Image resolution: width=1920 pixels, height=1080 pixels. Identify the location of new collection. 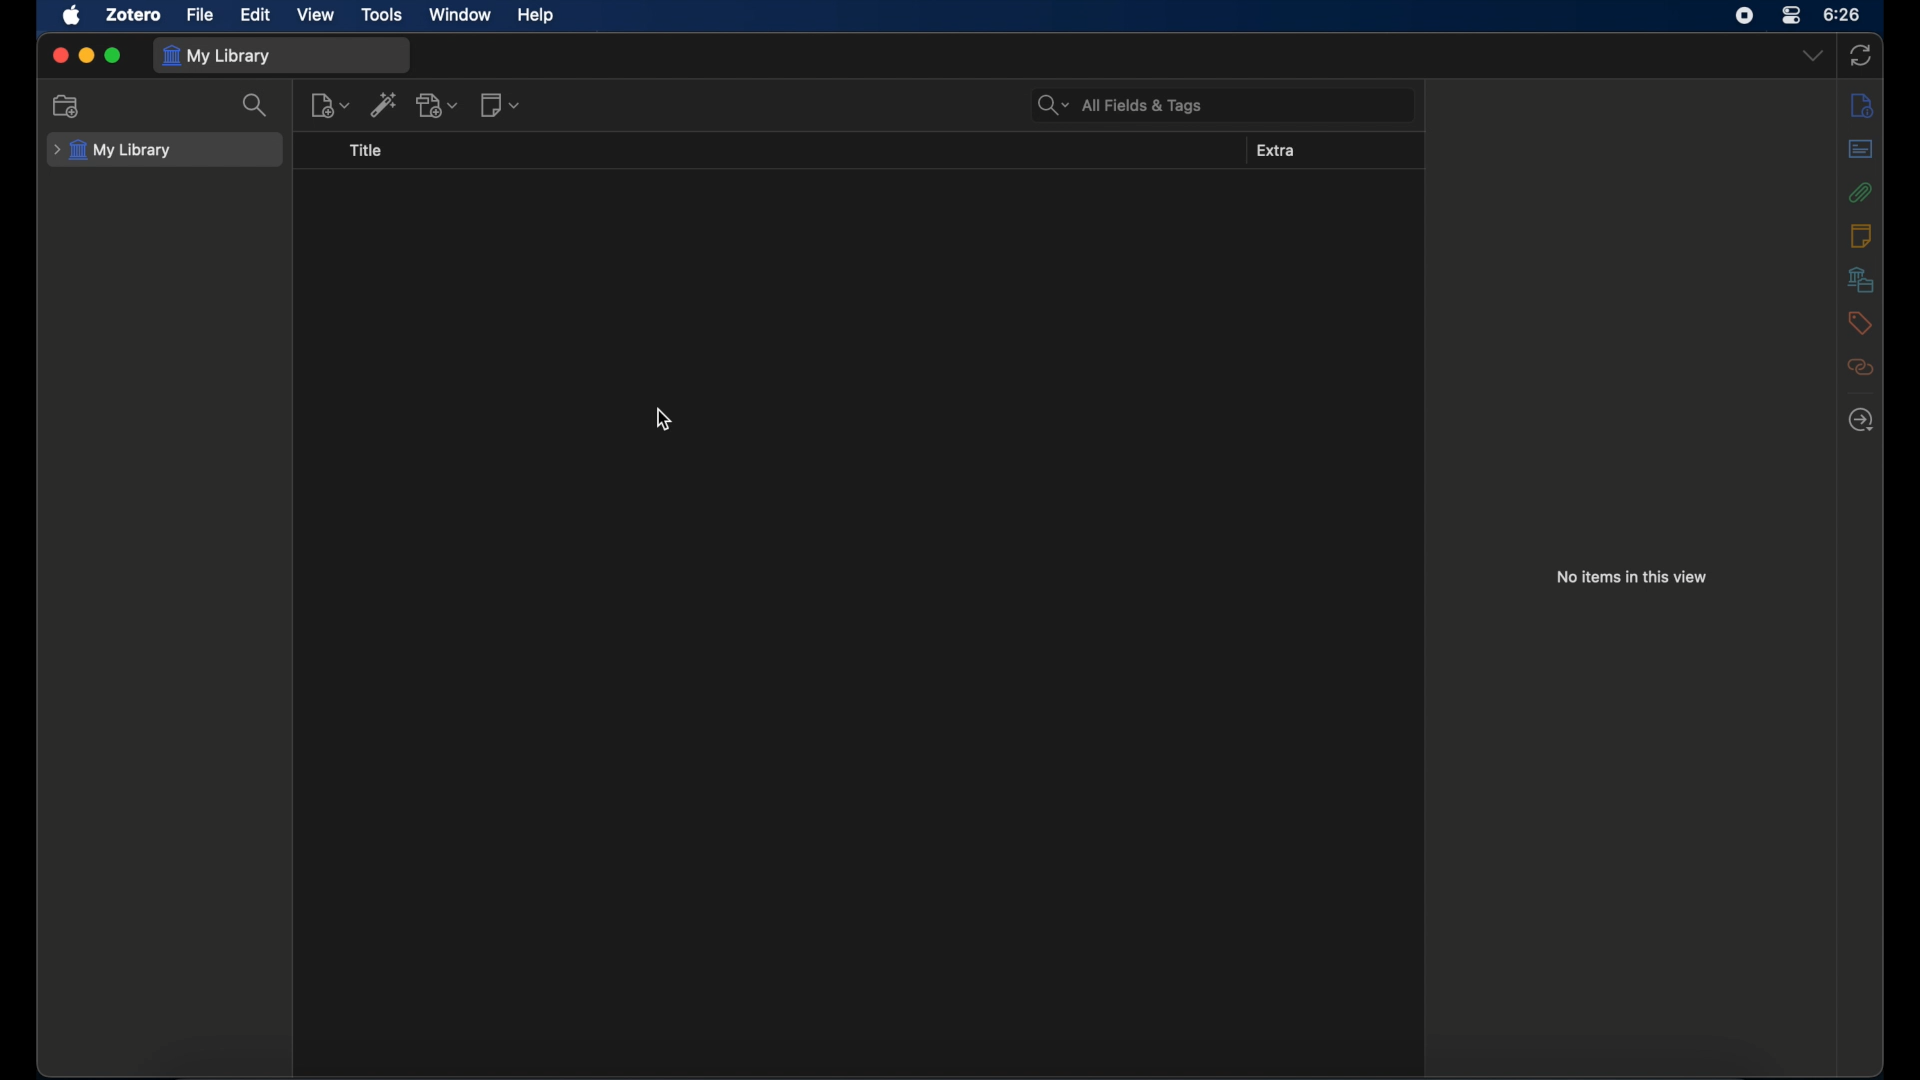
(65, 107).